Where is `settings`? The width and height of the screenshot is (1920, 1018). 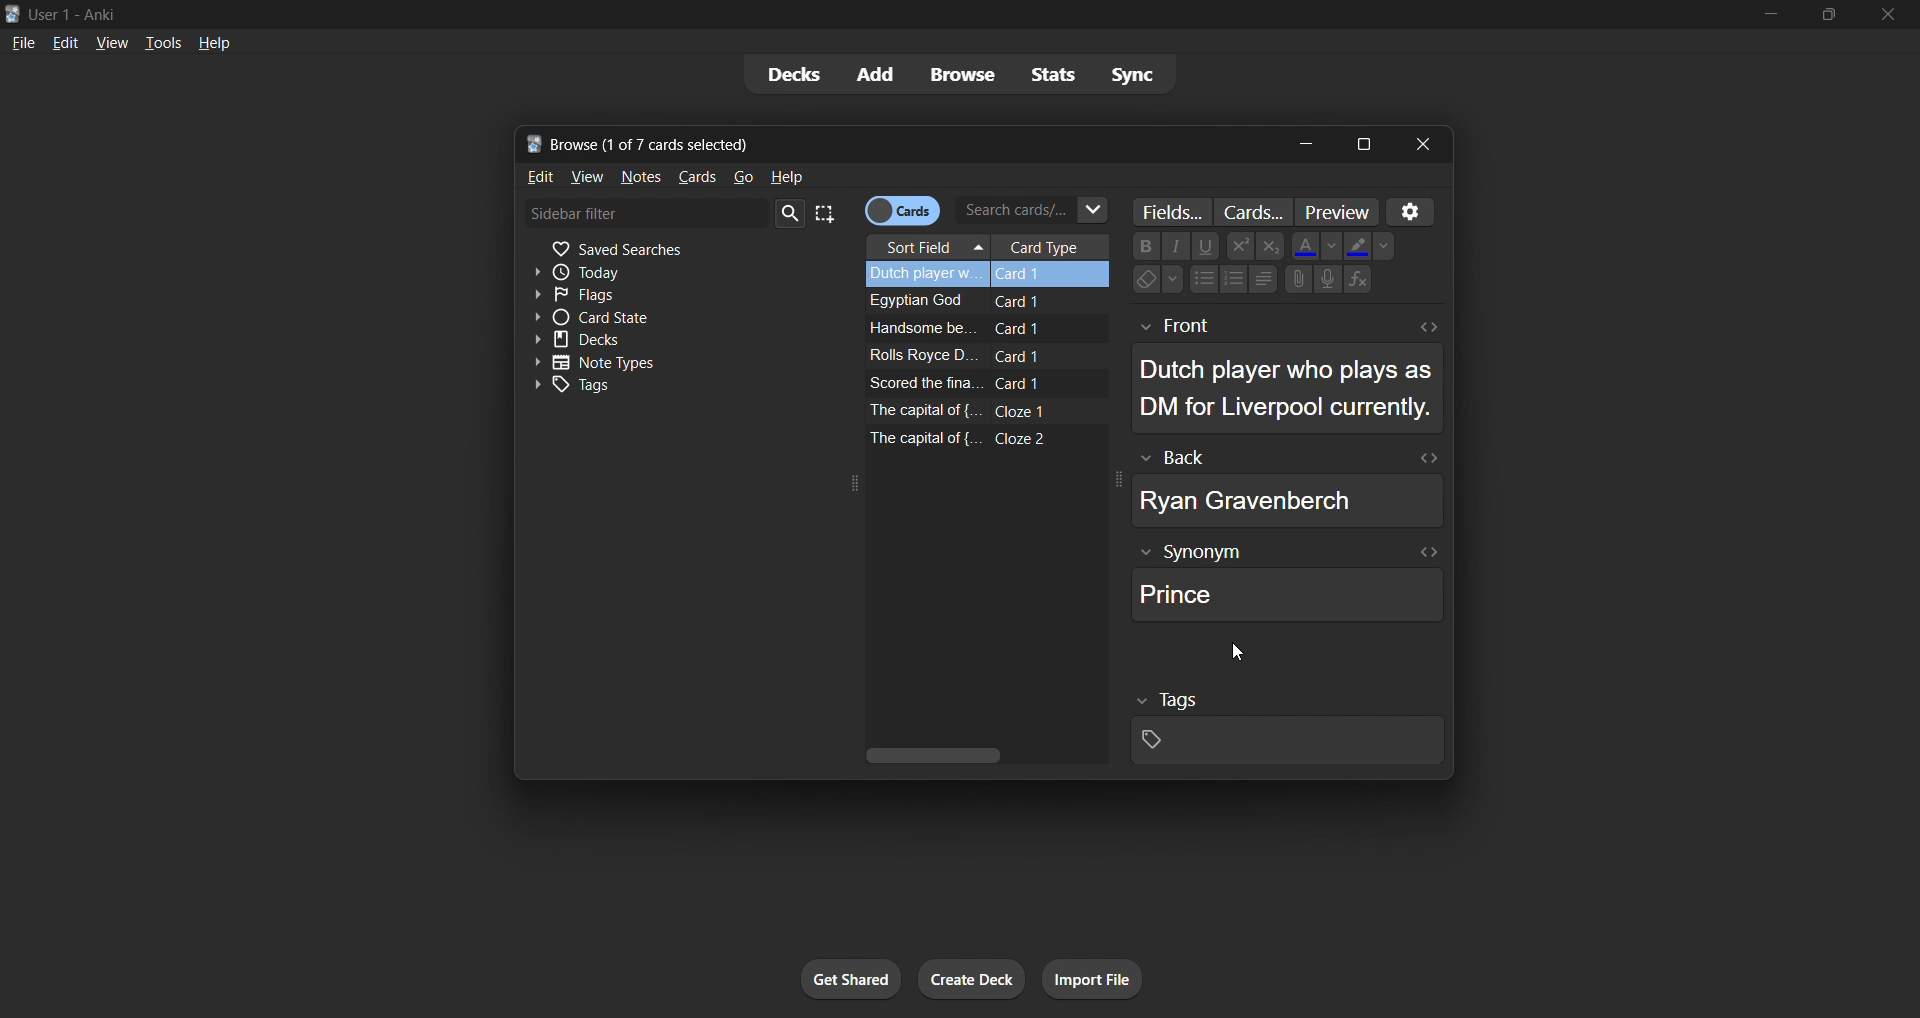
settings is located at coordinates (1411, 213).